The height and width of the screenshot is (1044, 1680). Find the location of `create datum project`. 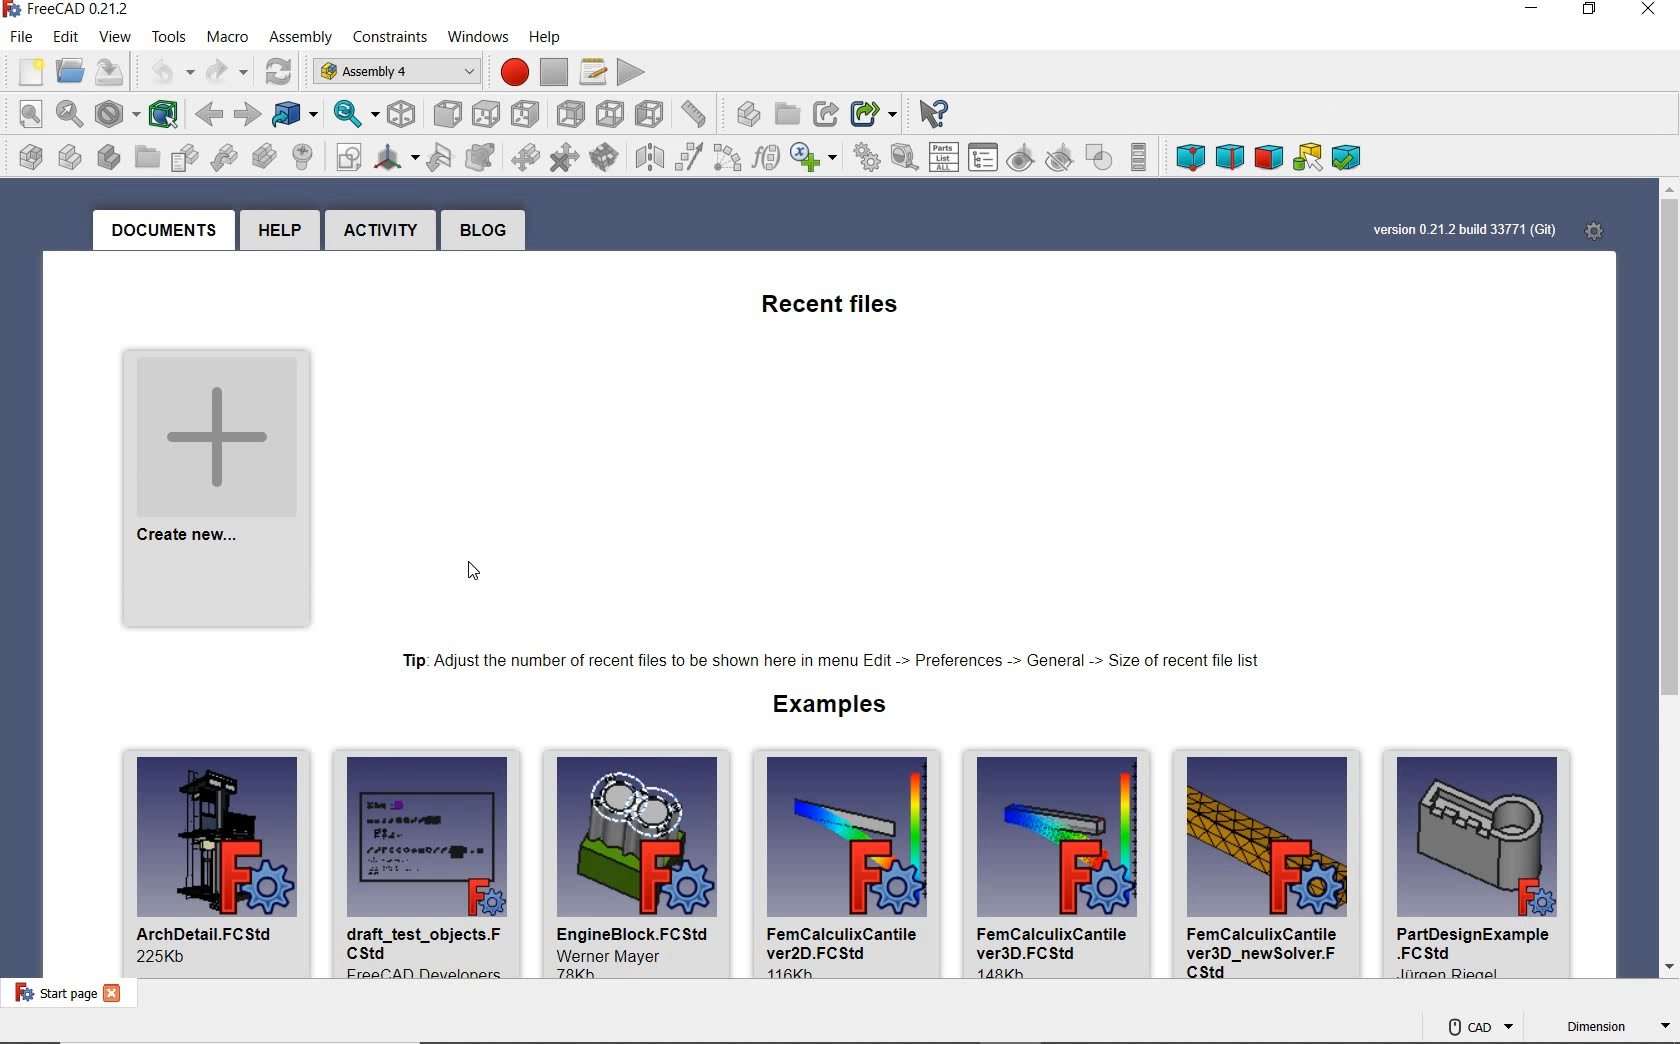

create datum project is located at coordinates (398, 158).